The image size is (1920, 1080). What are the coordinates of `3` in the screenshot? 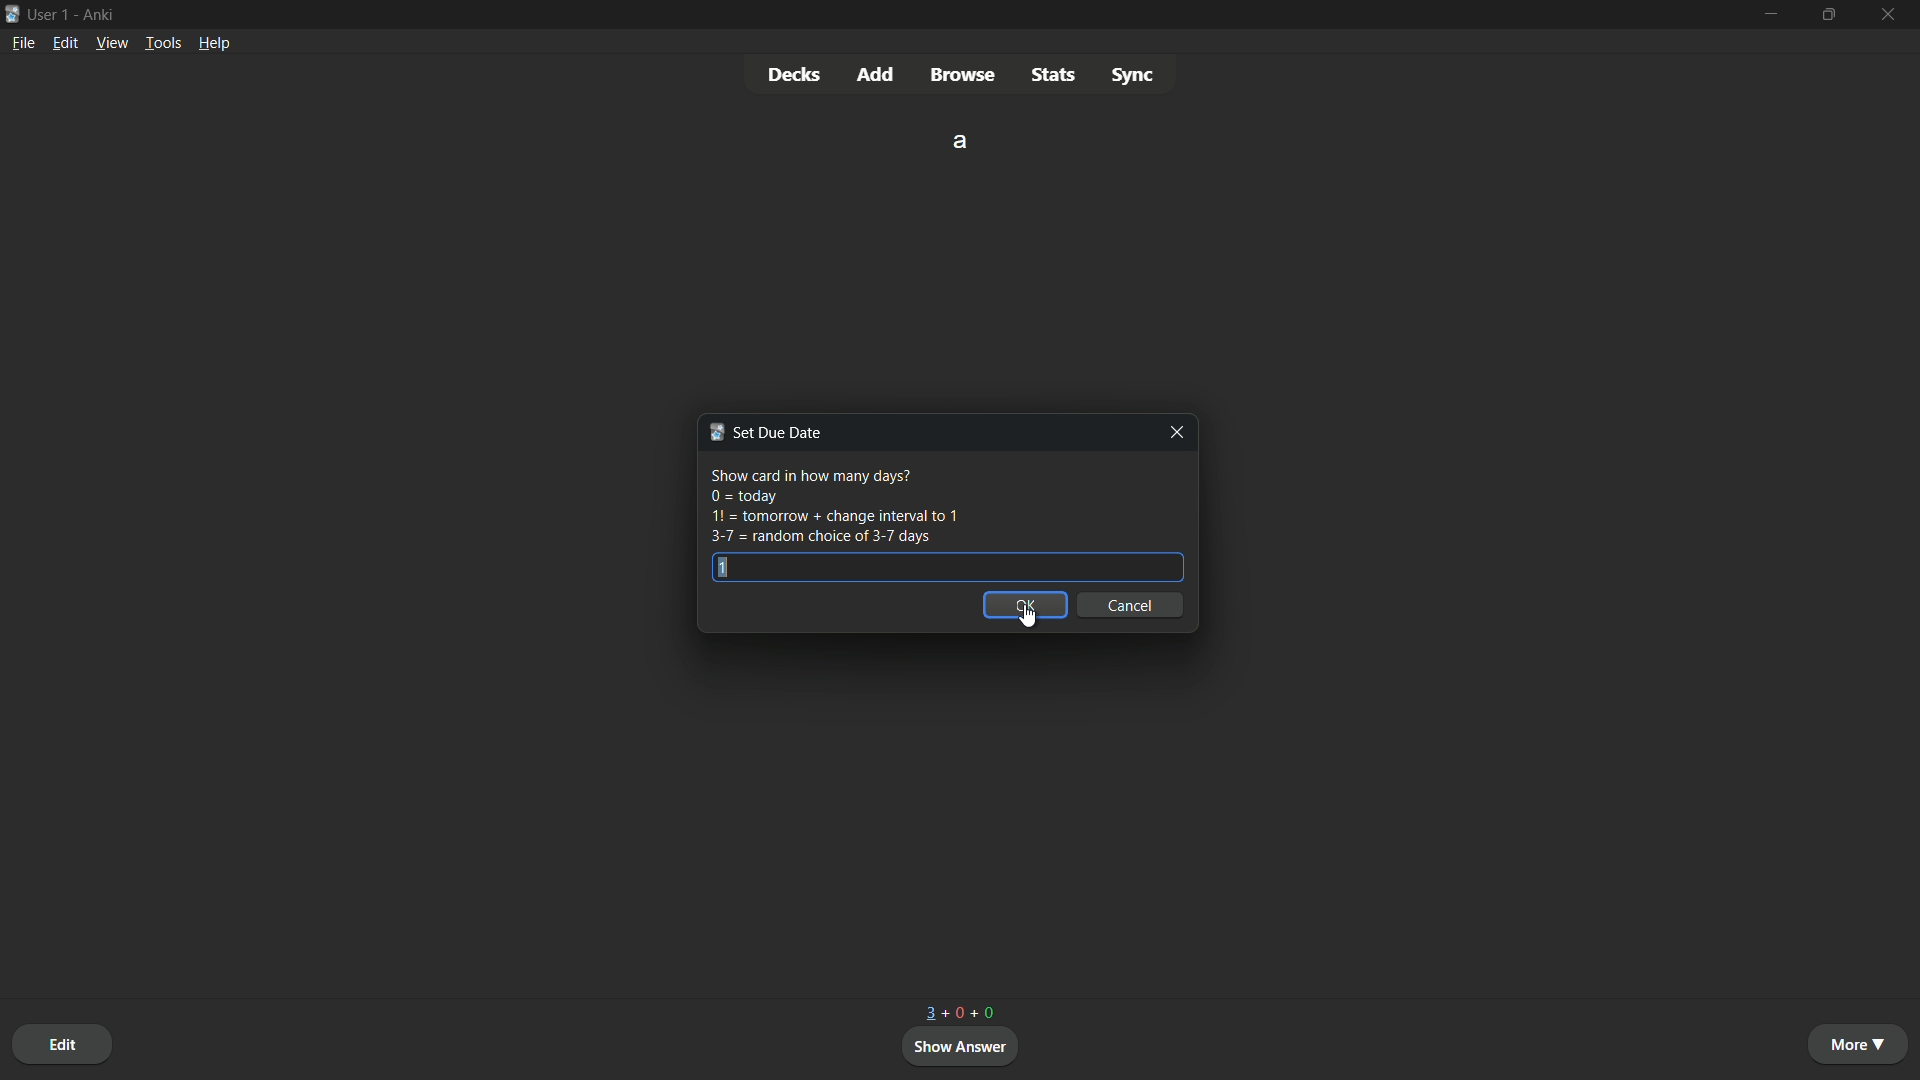 It's located at (932, 1013).